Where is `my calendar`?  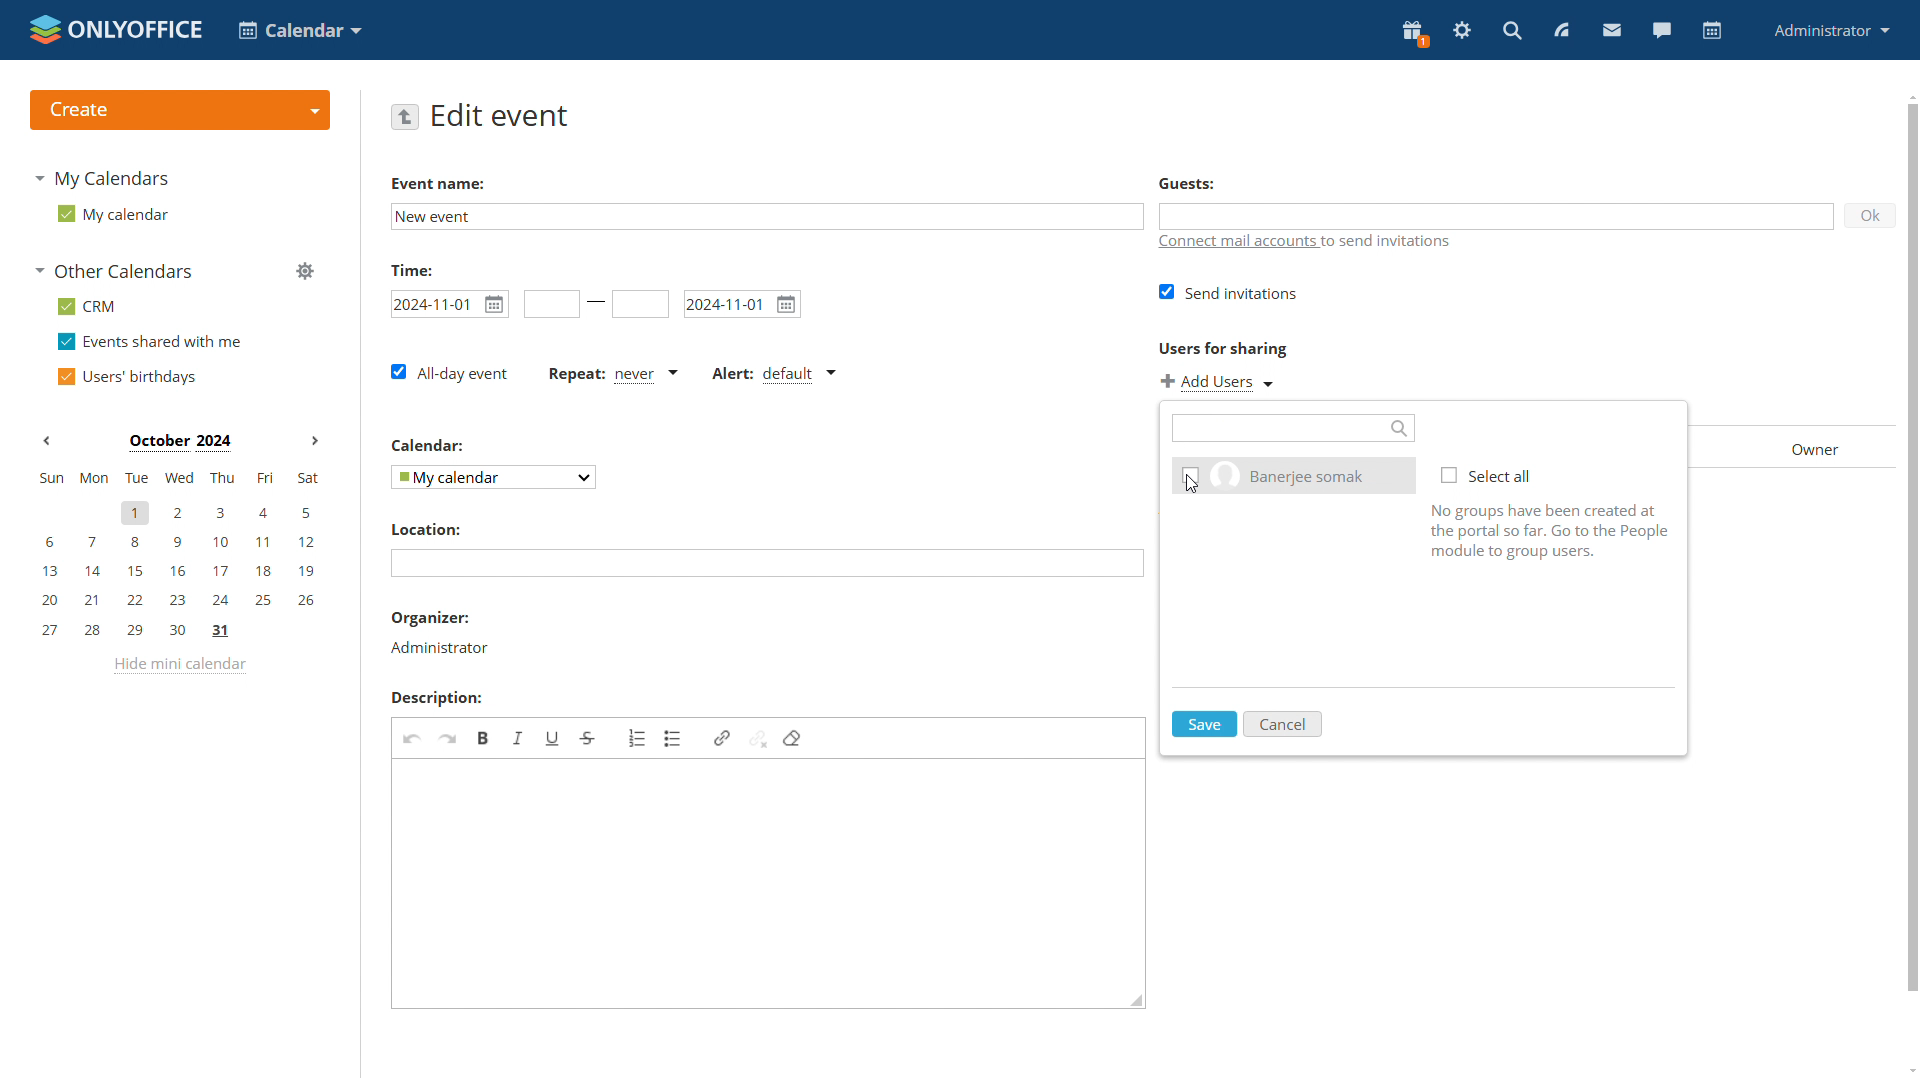 my calendar is located at coordinates (113, 215).